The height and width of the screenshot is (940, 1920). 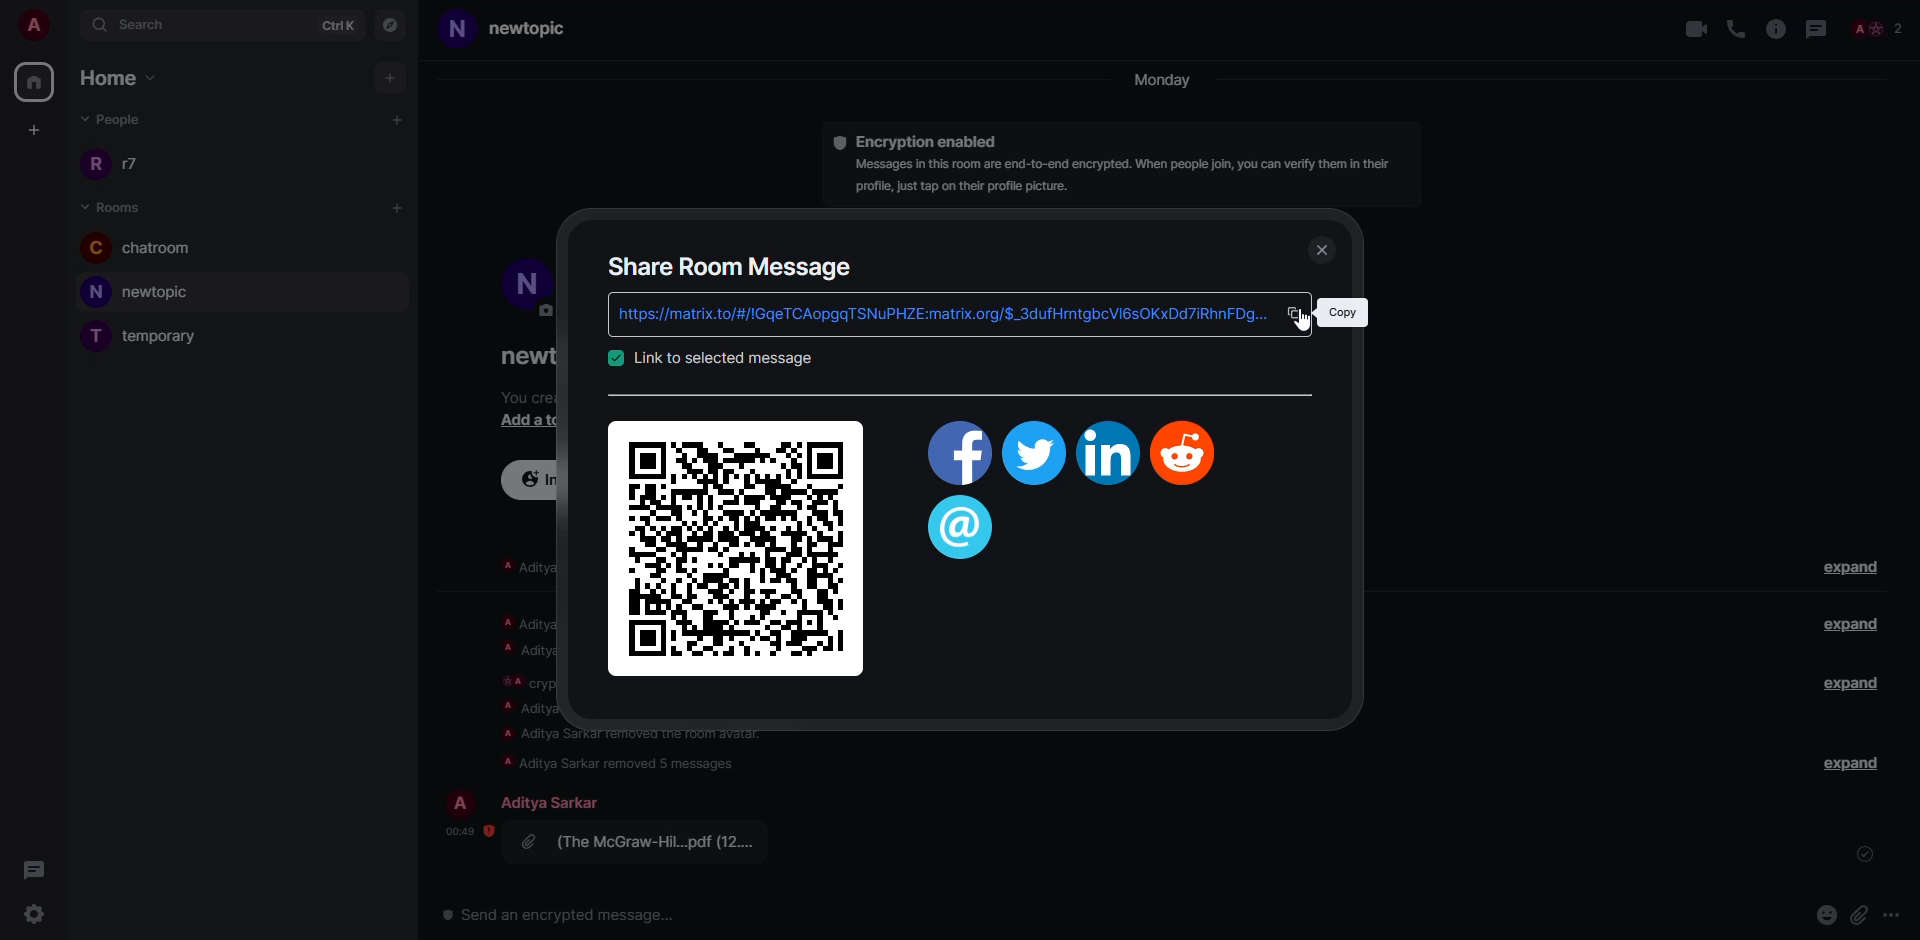 I want to click on attach, so click(x=1859, y=914).